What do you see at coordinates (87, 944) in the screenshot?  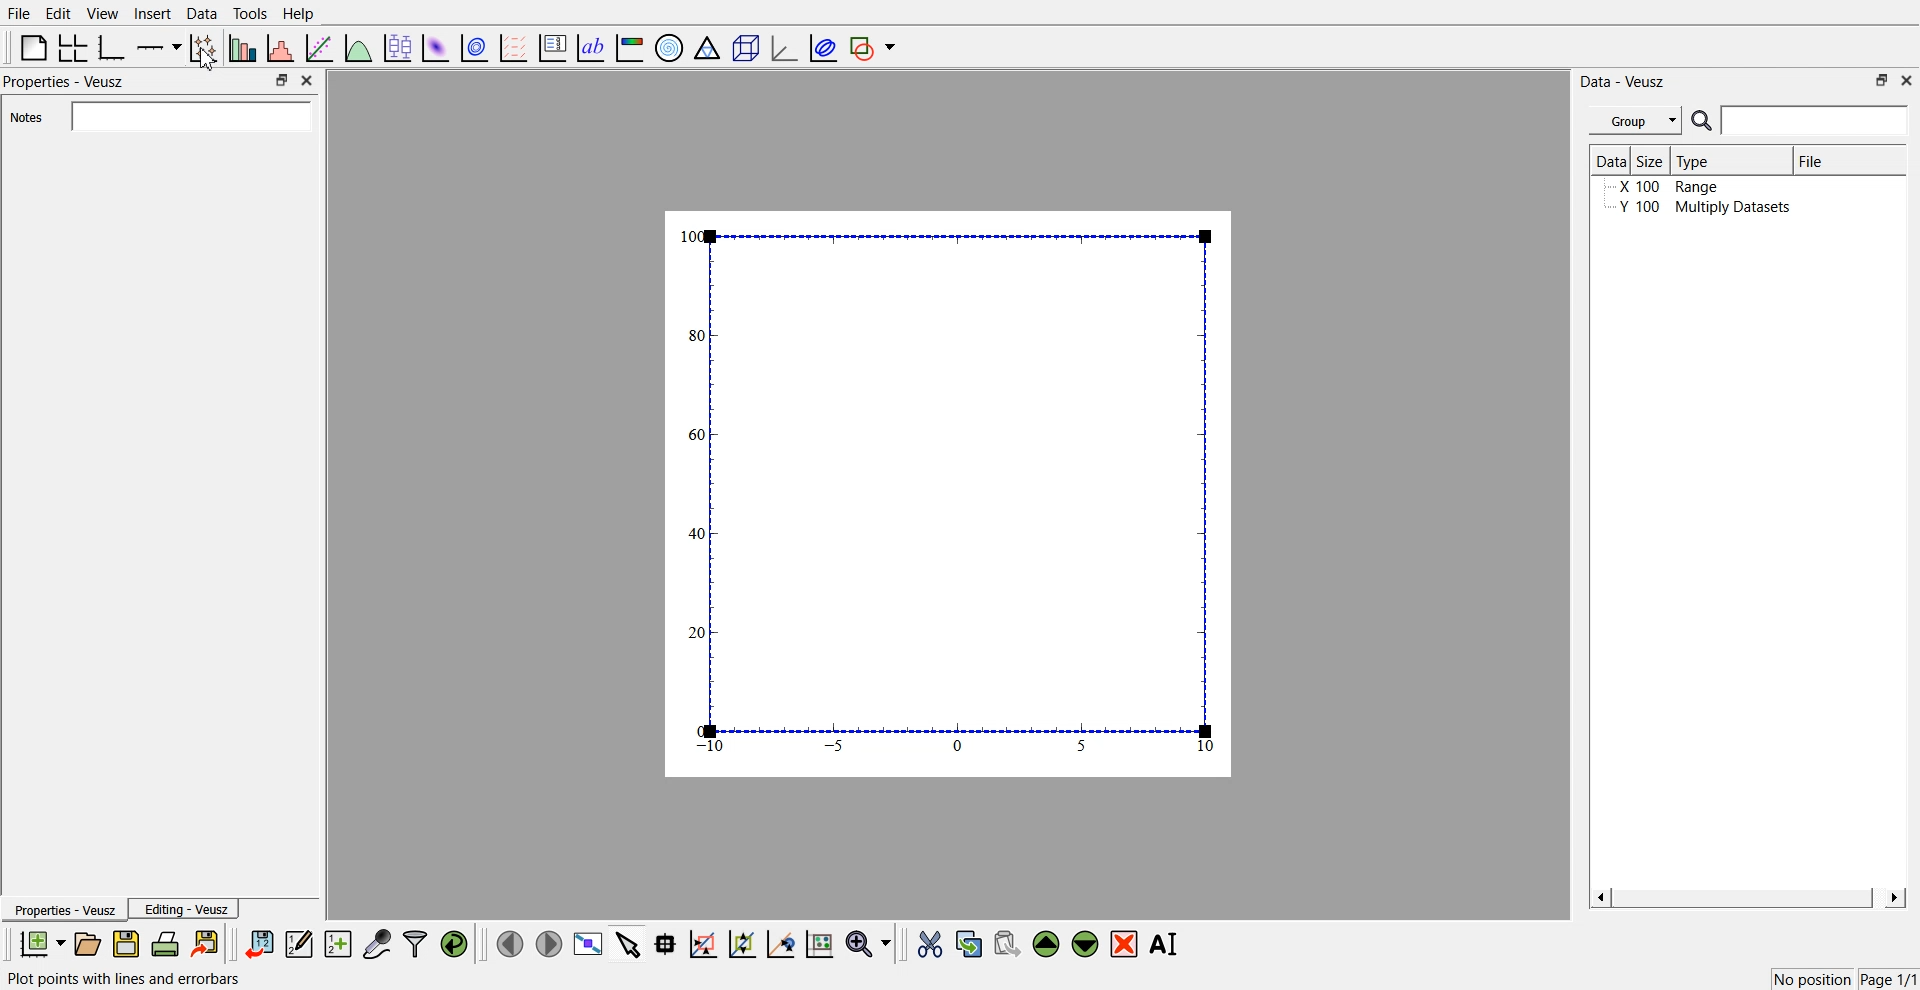 I see `open` at bounding box center [87, 944].